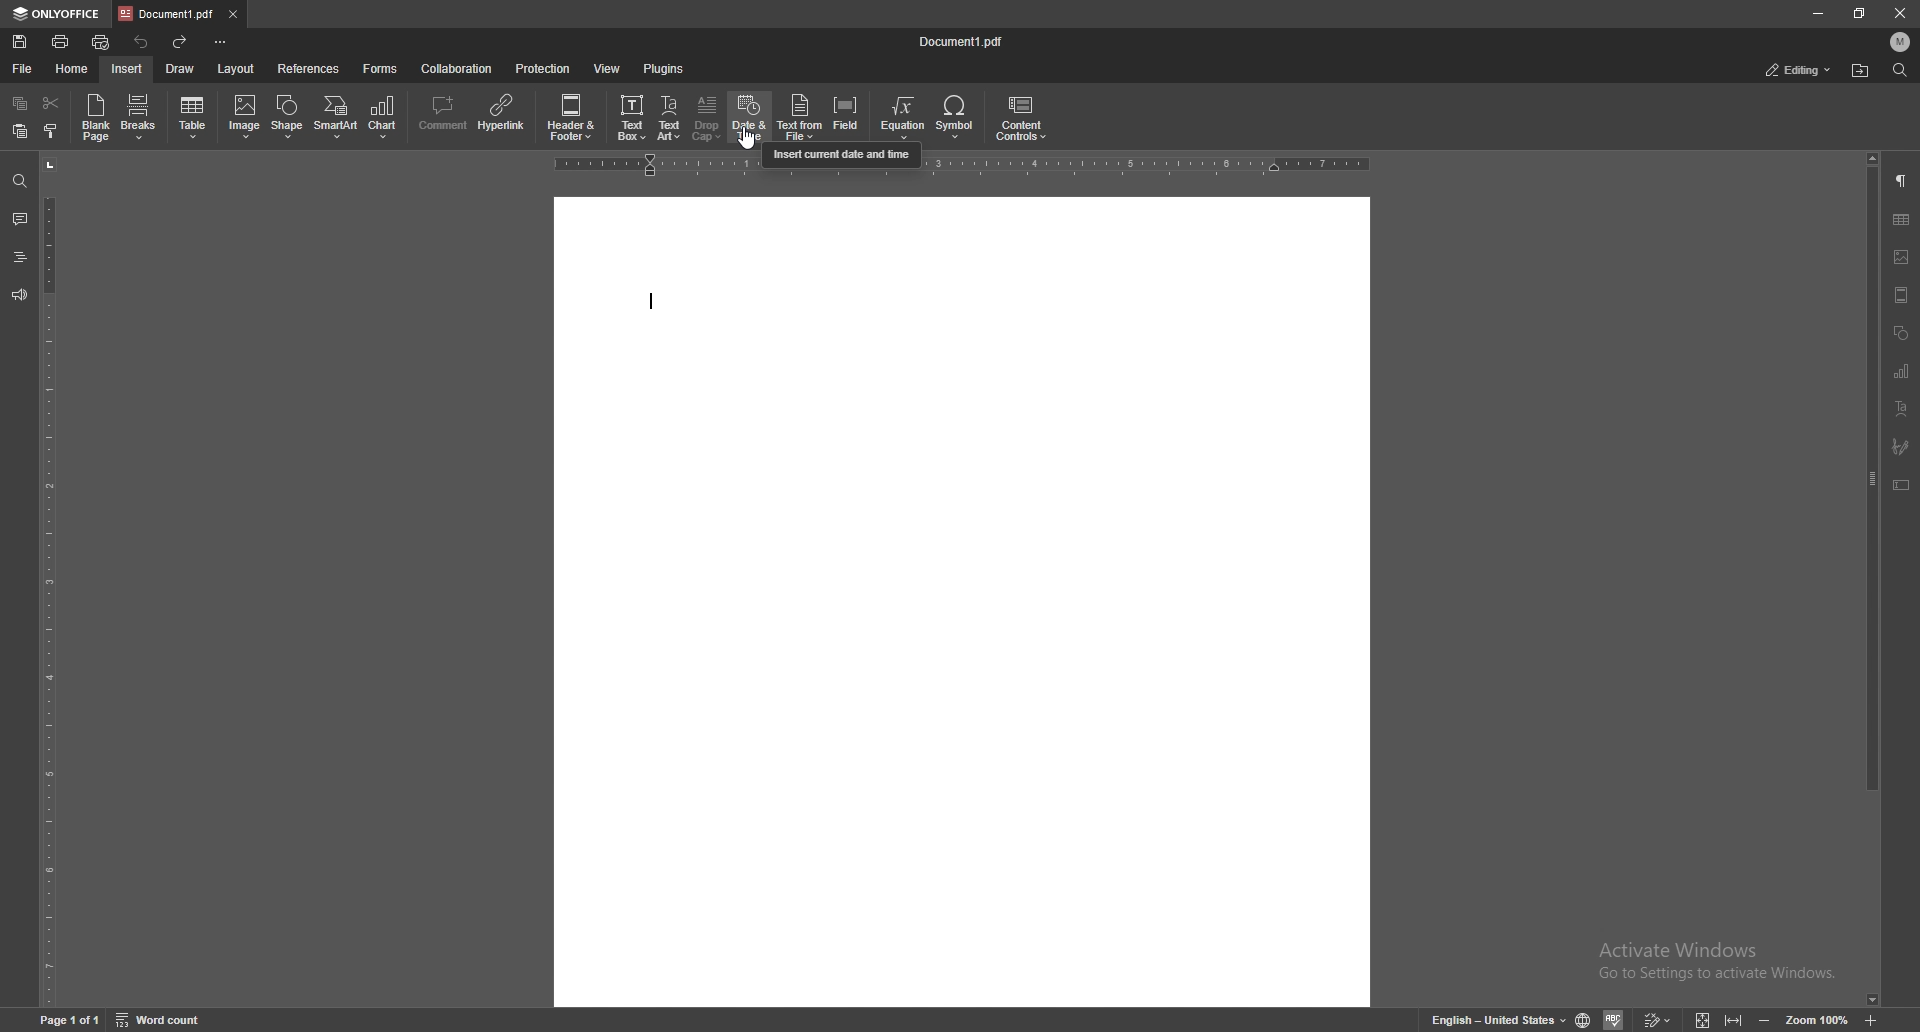 The image size is (1920, 1032). What do you see at coordinates (101, 44) in the screenshot?
I see `quick print` at bounding box center [101, 44].